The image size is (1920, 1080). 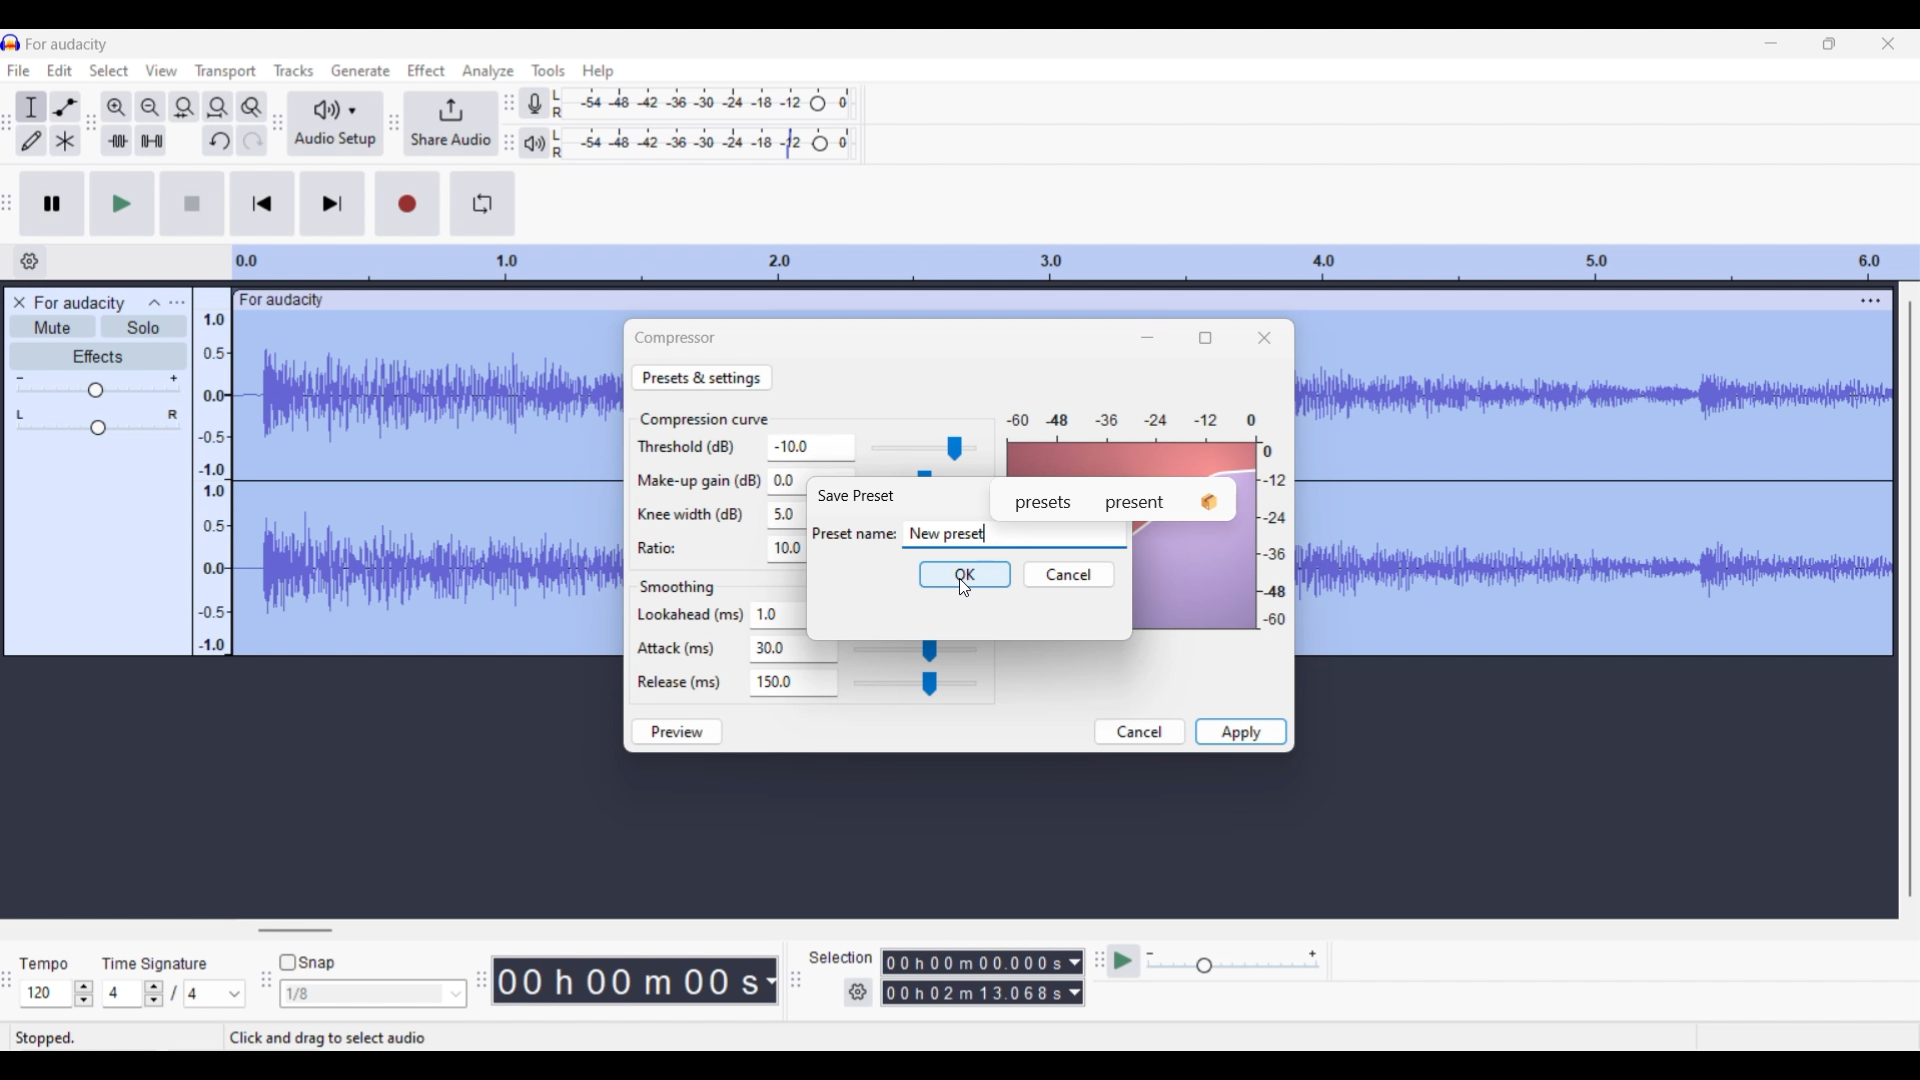 I want to click on Show in a bigger tab, so click(x=1204, y=338).